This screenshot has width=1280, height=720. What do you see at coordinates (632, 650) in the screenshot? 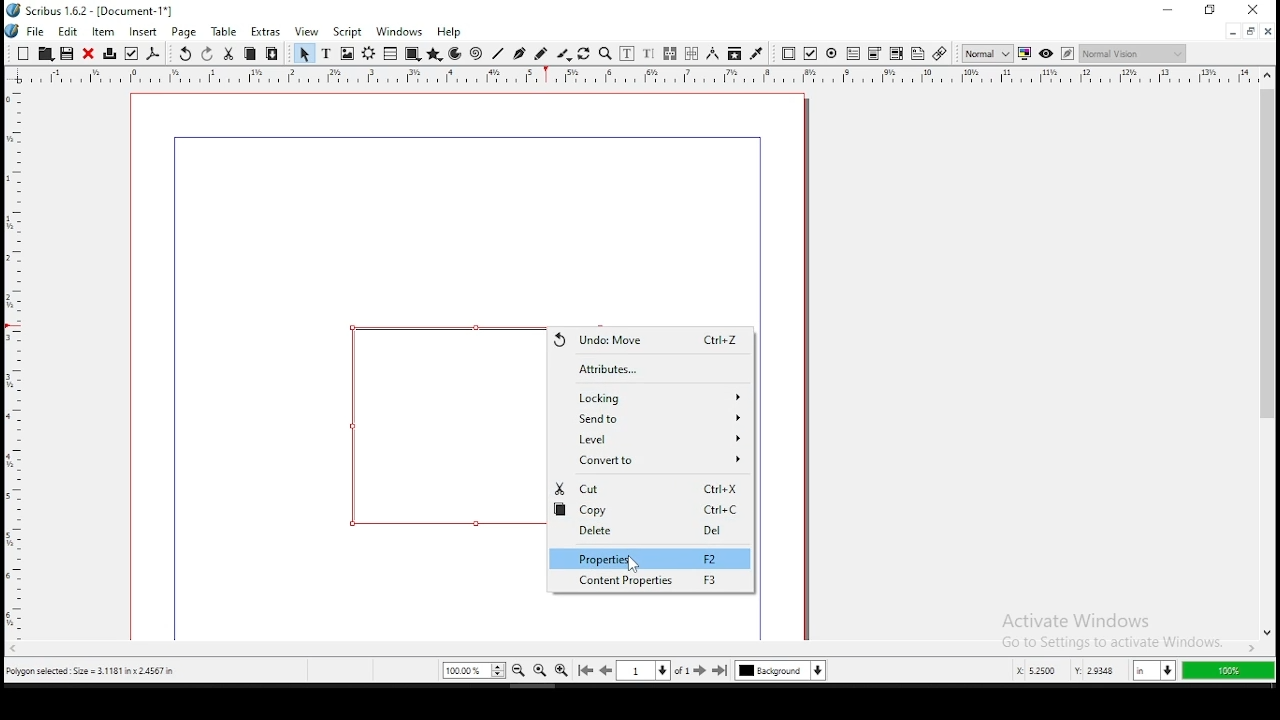
I see `scroll bar` at bounding box center [632, 650].